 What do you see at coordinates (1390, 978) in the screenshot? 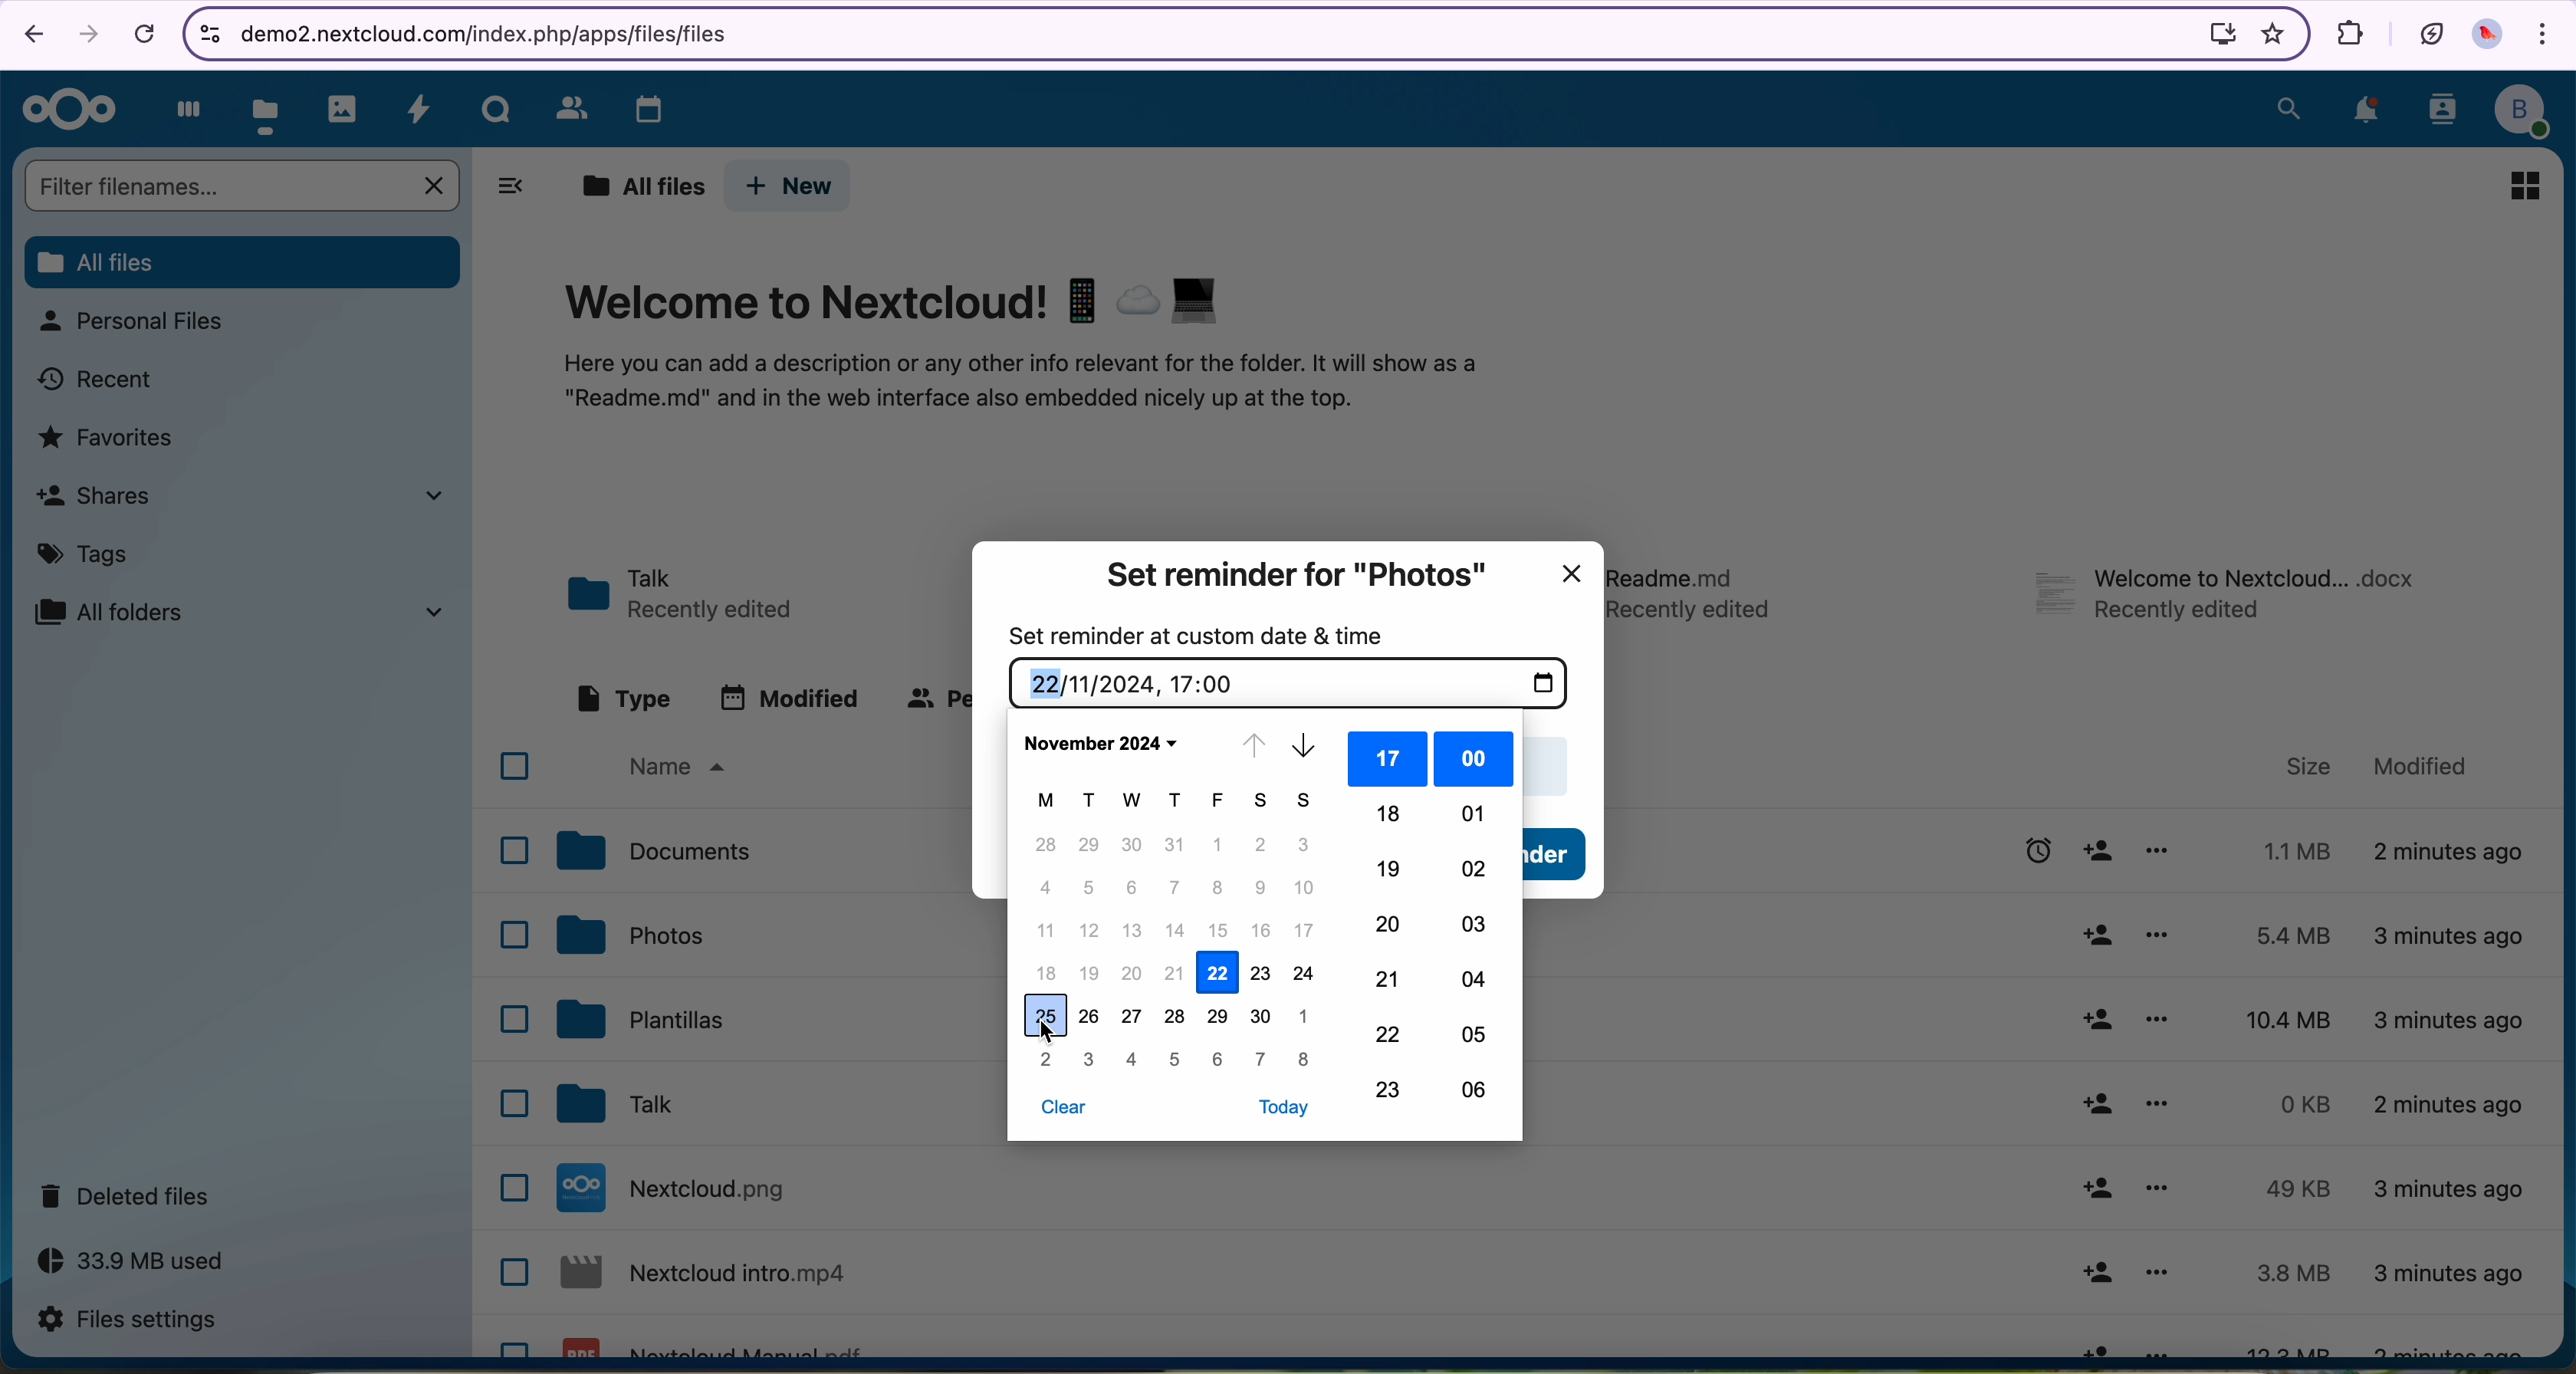
I see `21` at bounding box center [1390, 978].